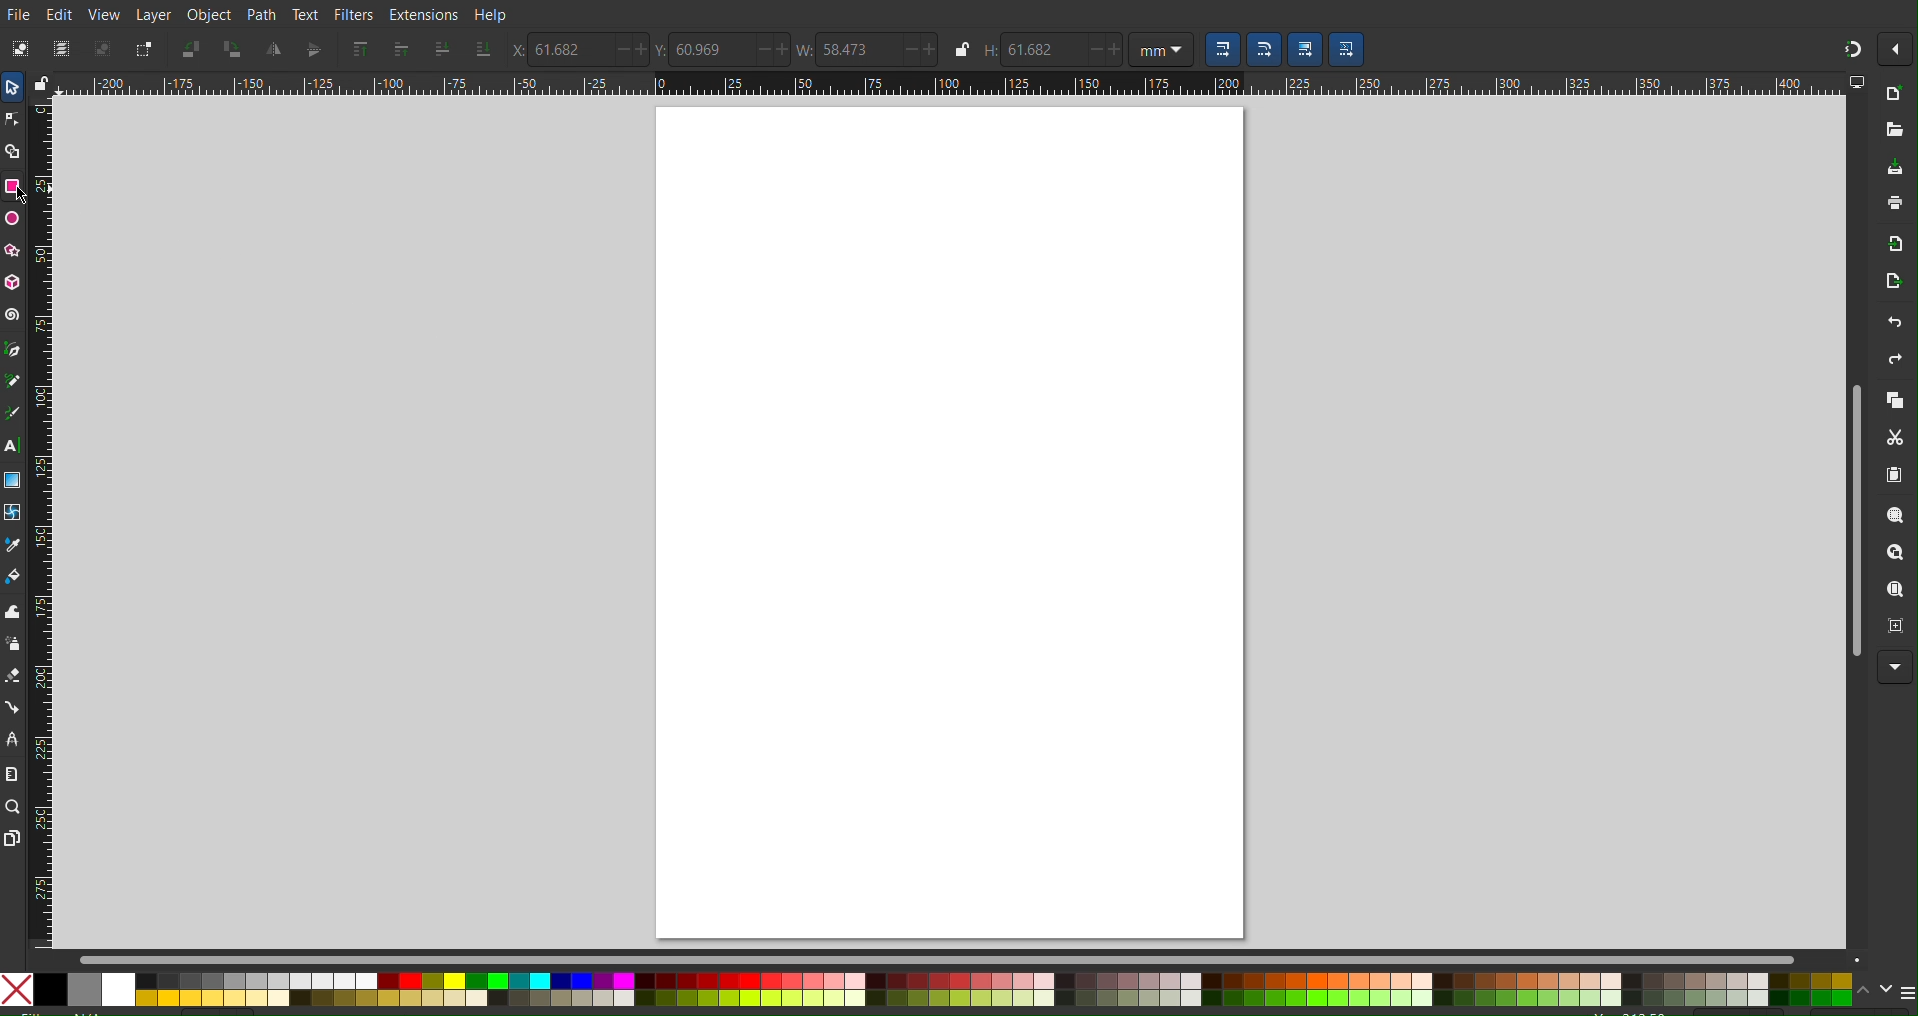 The width and height of the screenshot is (1918, 1016). Describe the element at coordinates (152, 13) in the screenshot. I see `Layer` at that location.